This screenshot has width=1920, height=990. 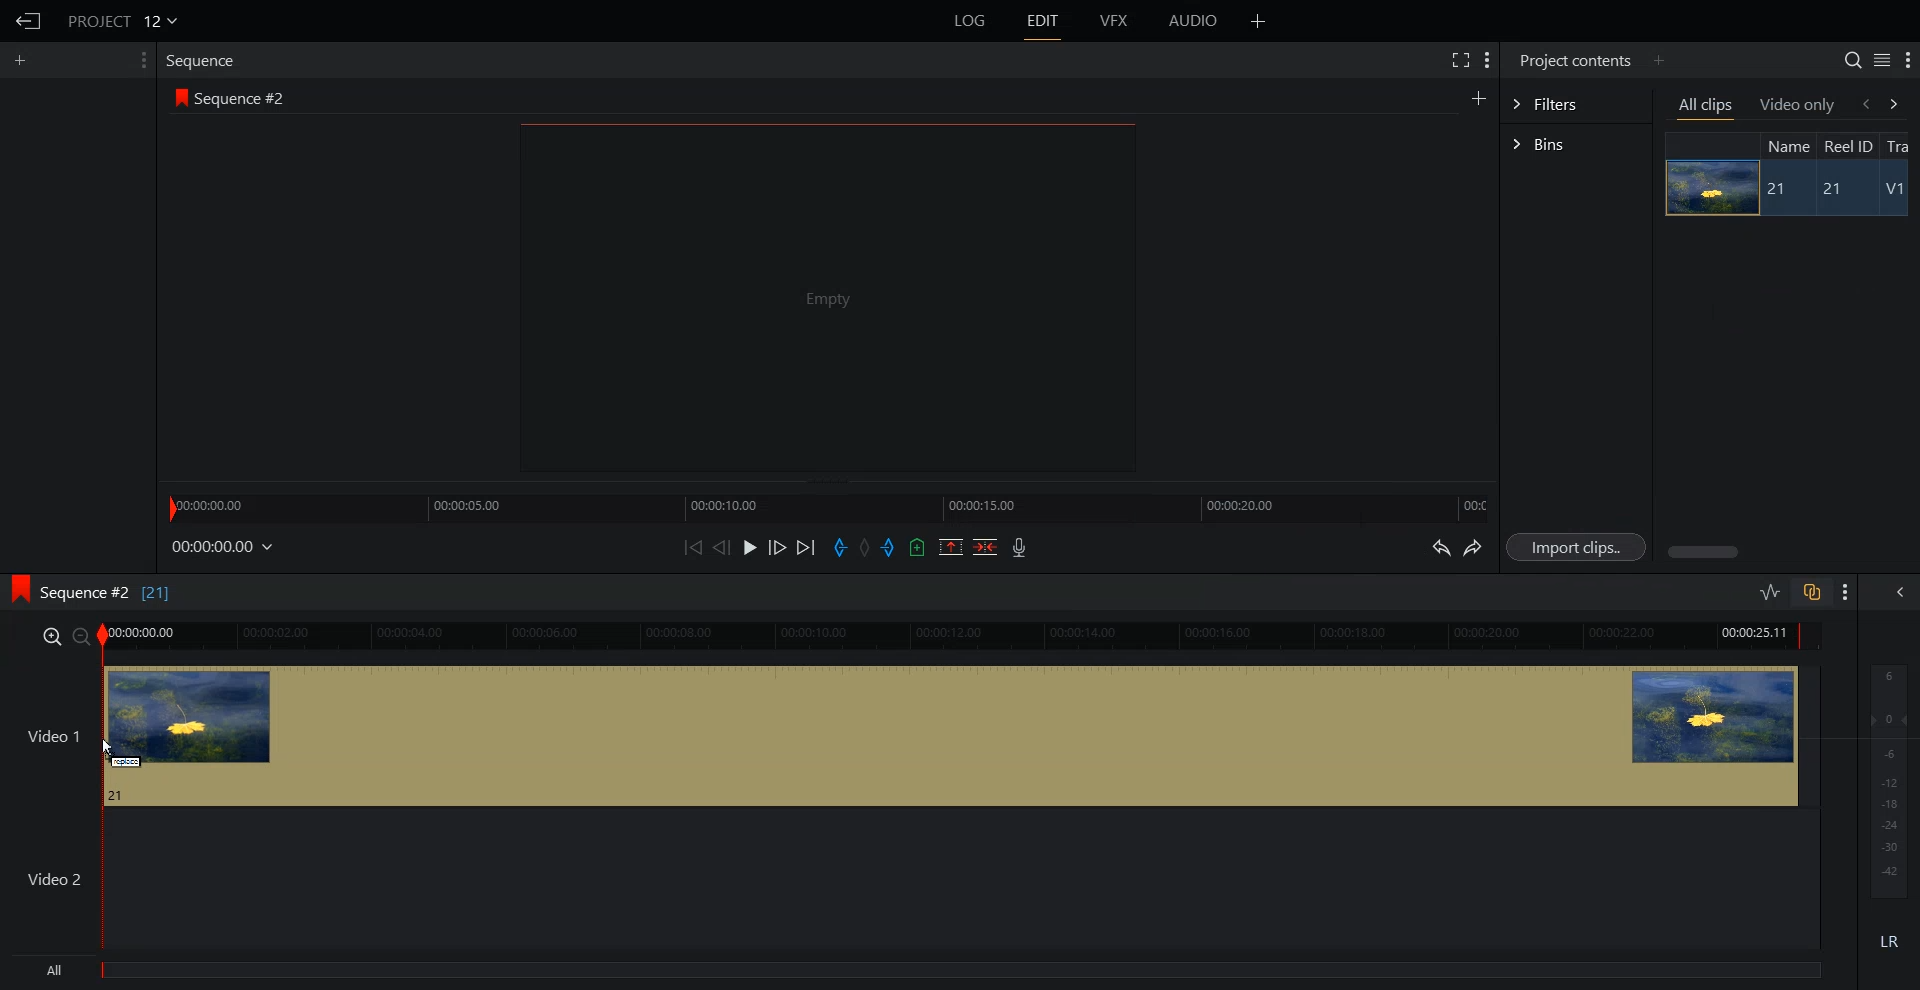 I want to click on Project 12, so click(x=121, y=19).